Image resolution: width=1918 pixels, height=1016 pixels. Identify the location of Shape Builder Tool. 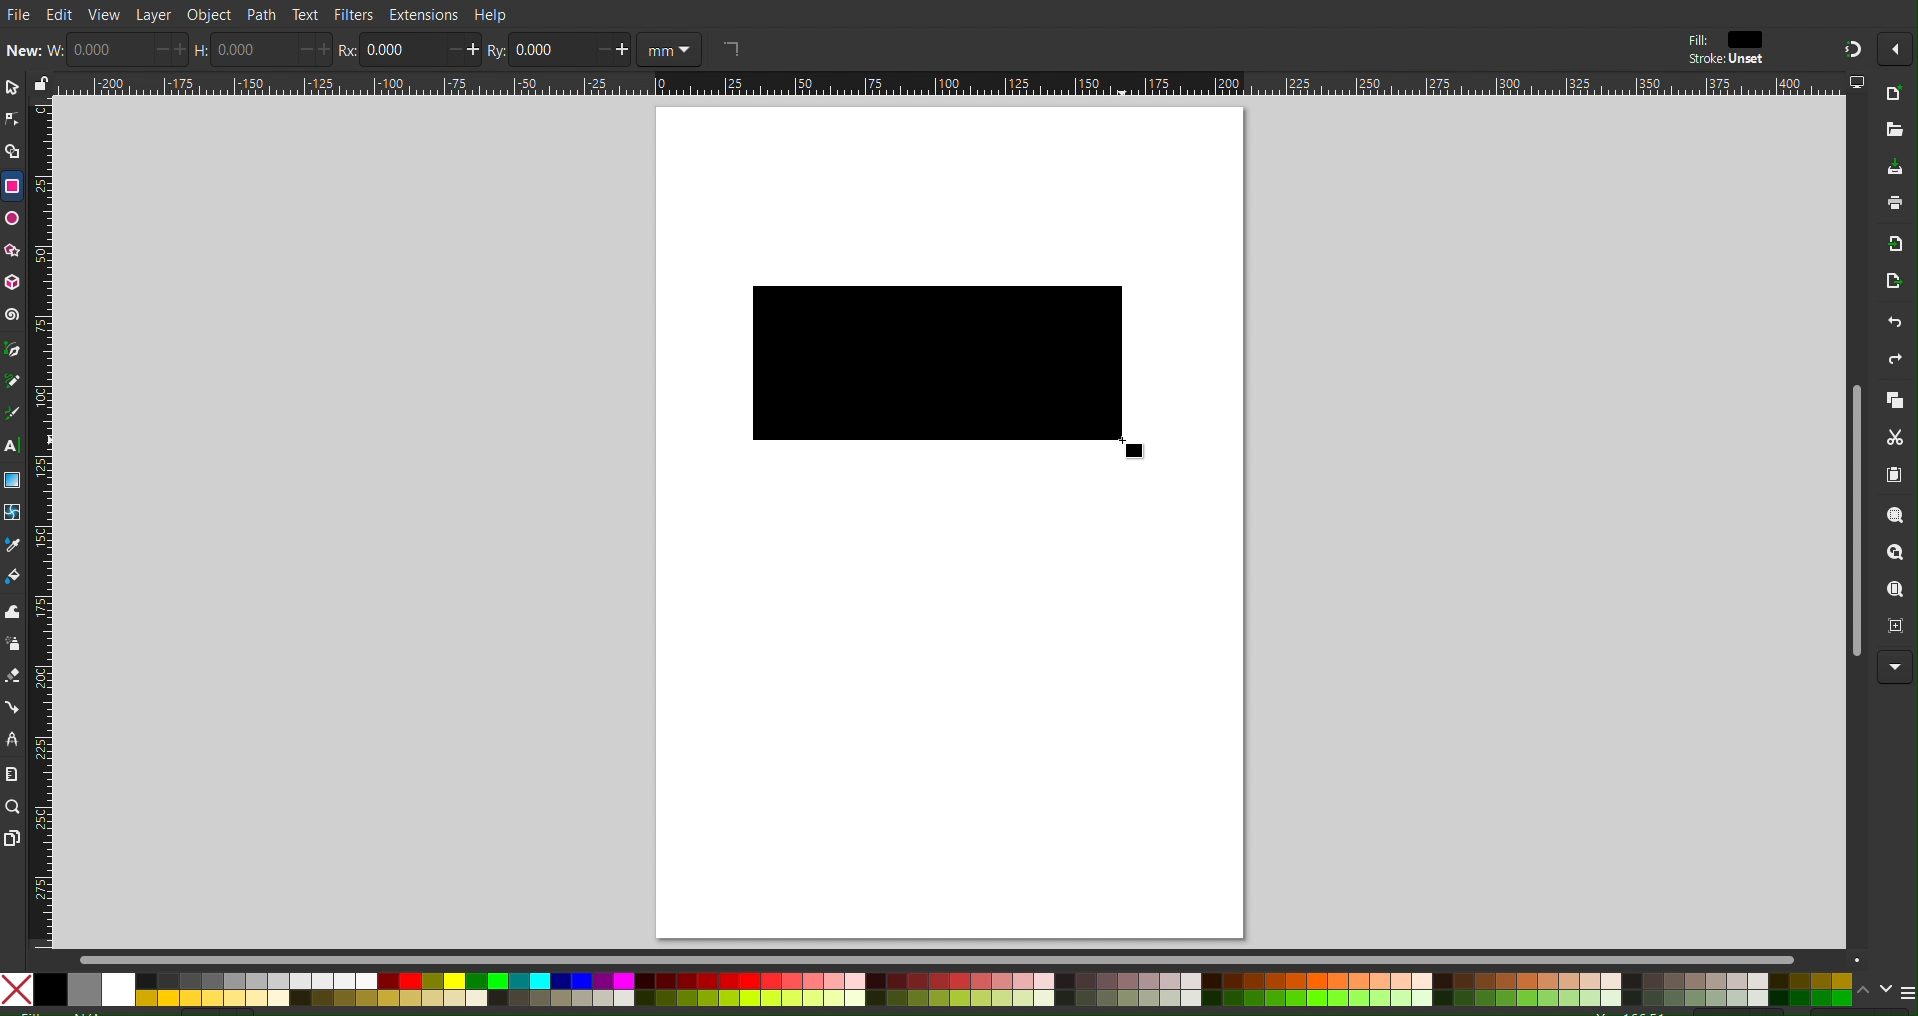
(12, 149).